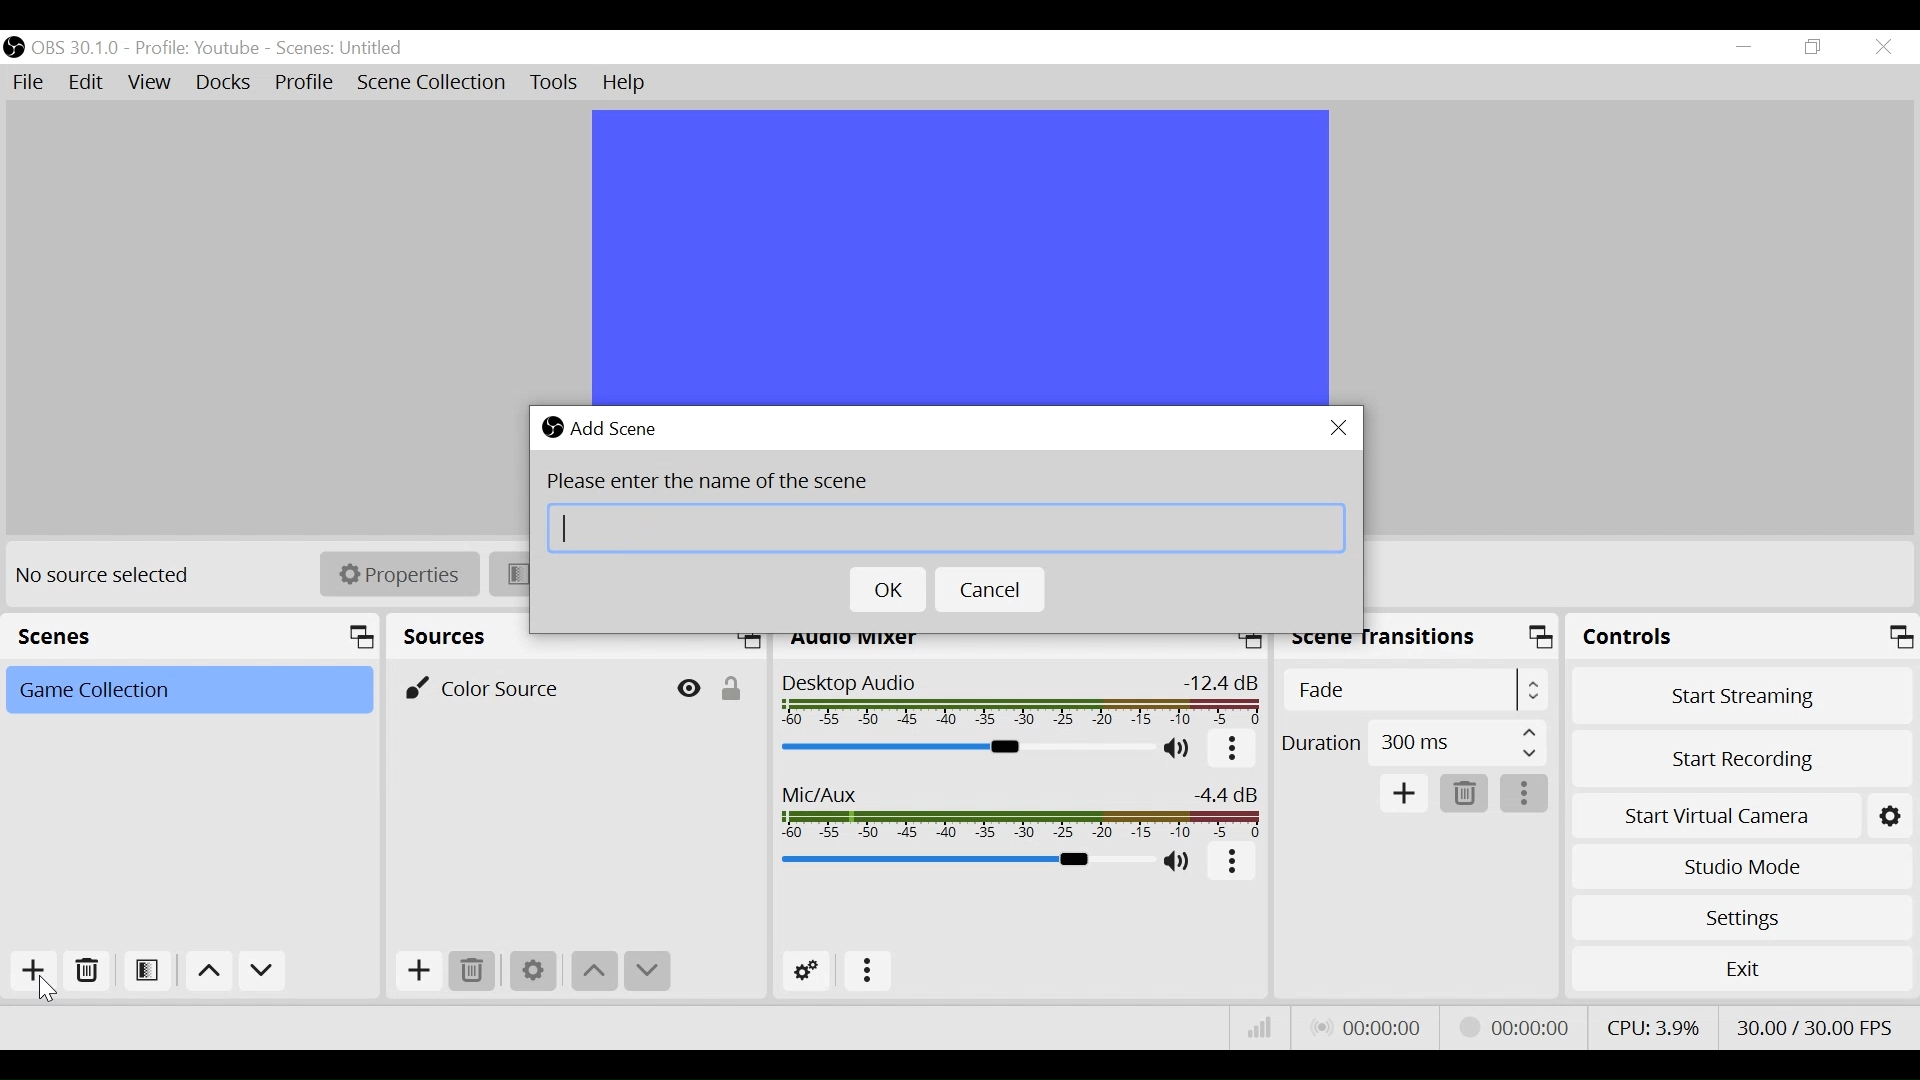 The width and height of the screenshot is (1920, 1080). What do you see at coordinates (969, 748) in the screenshot?
I see `Desktop Audio Slider` at bounding box center [969, 748].